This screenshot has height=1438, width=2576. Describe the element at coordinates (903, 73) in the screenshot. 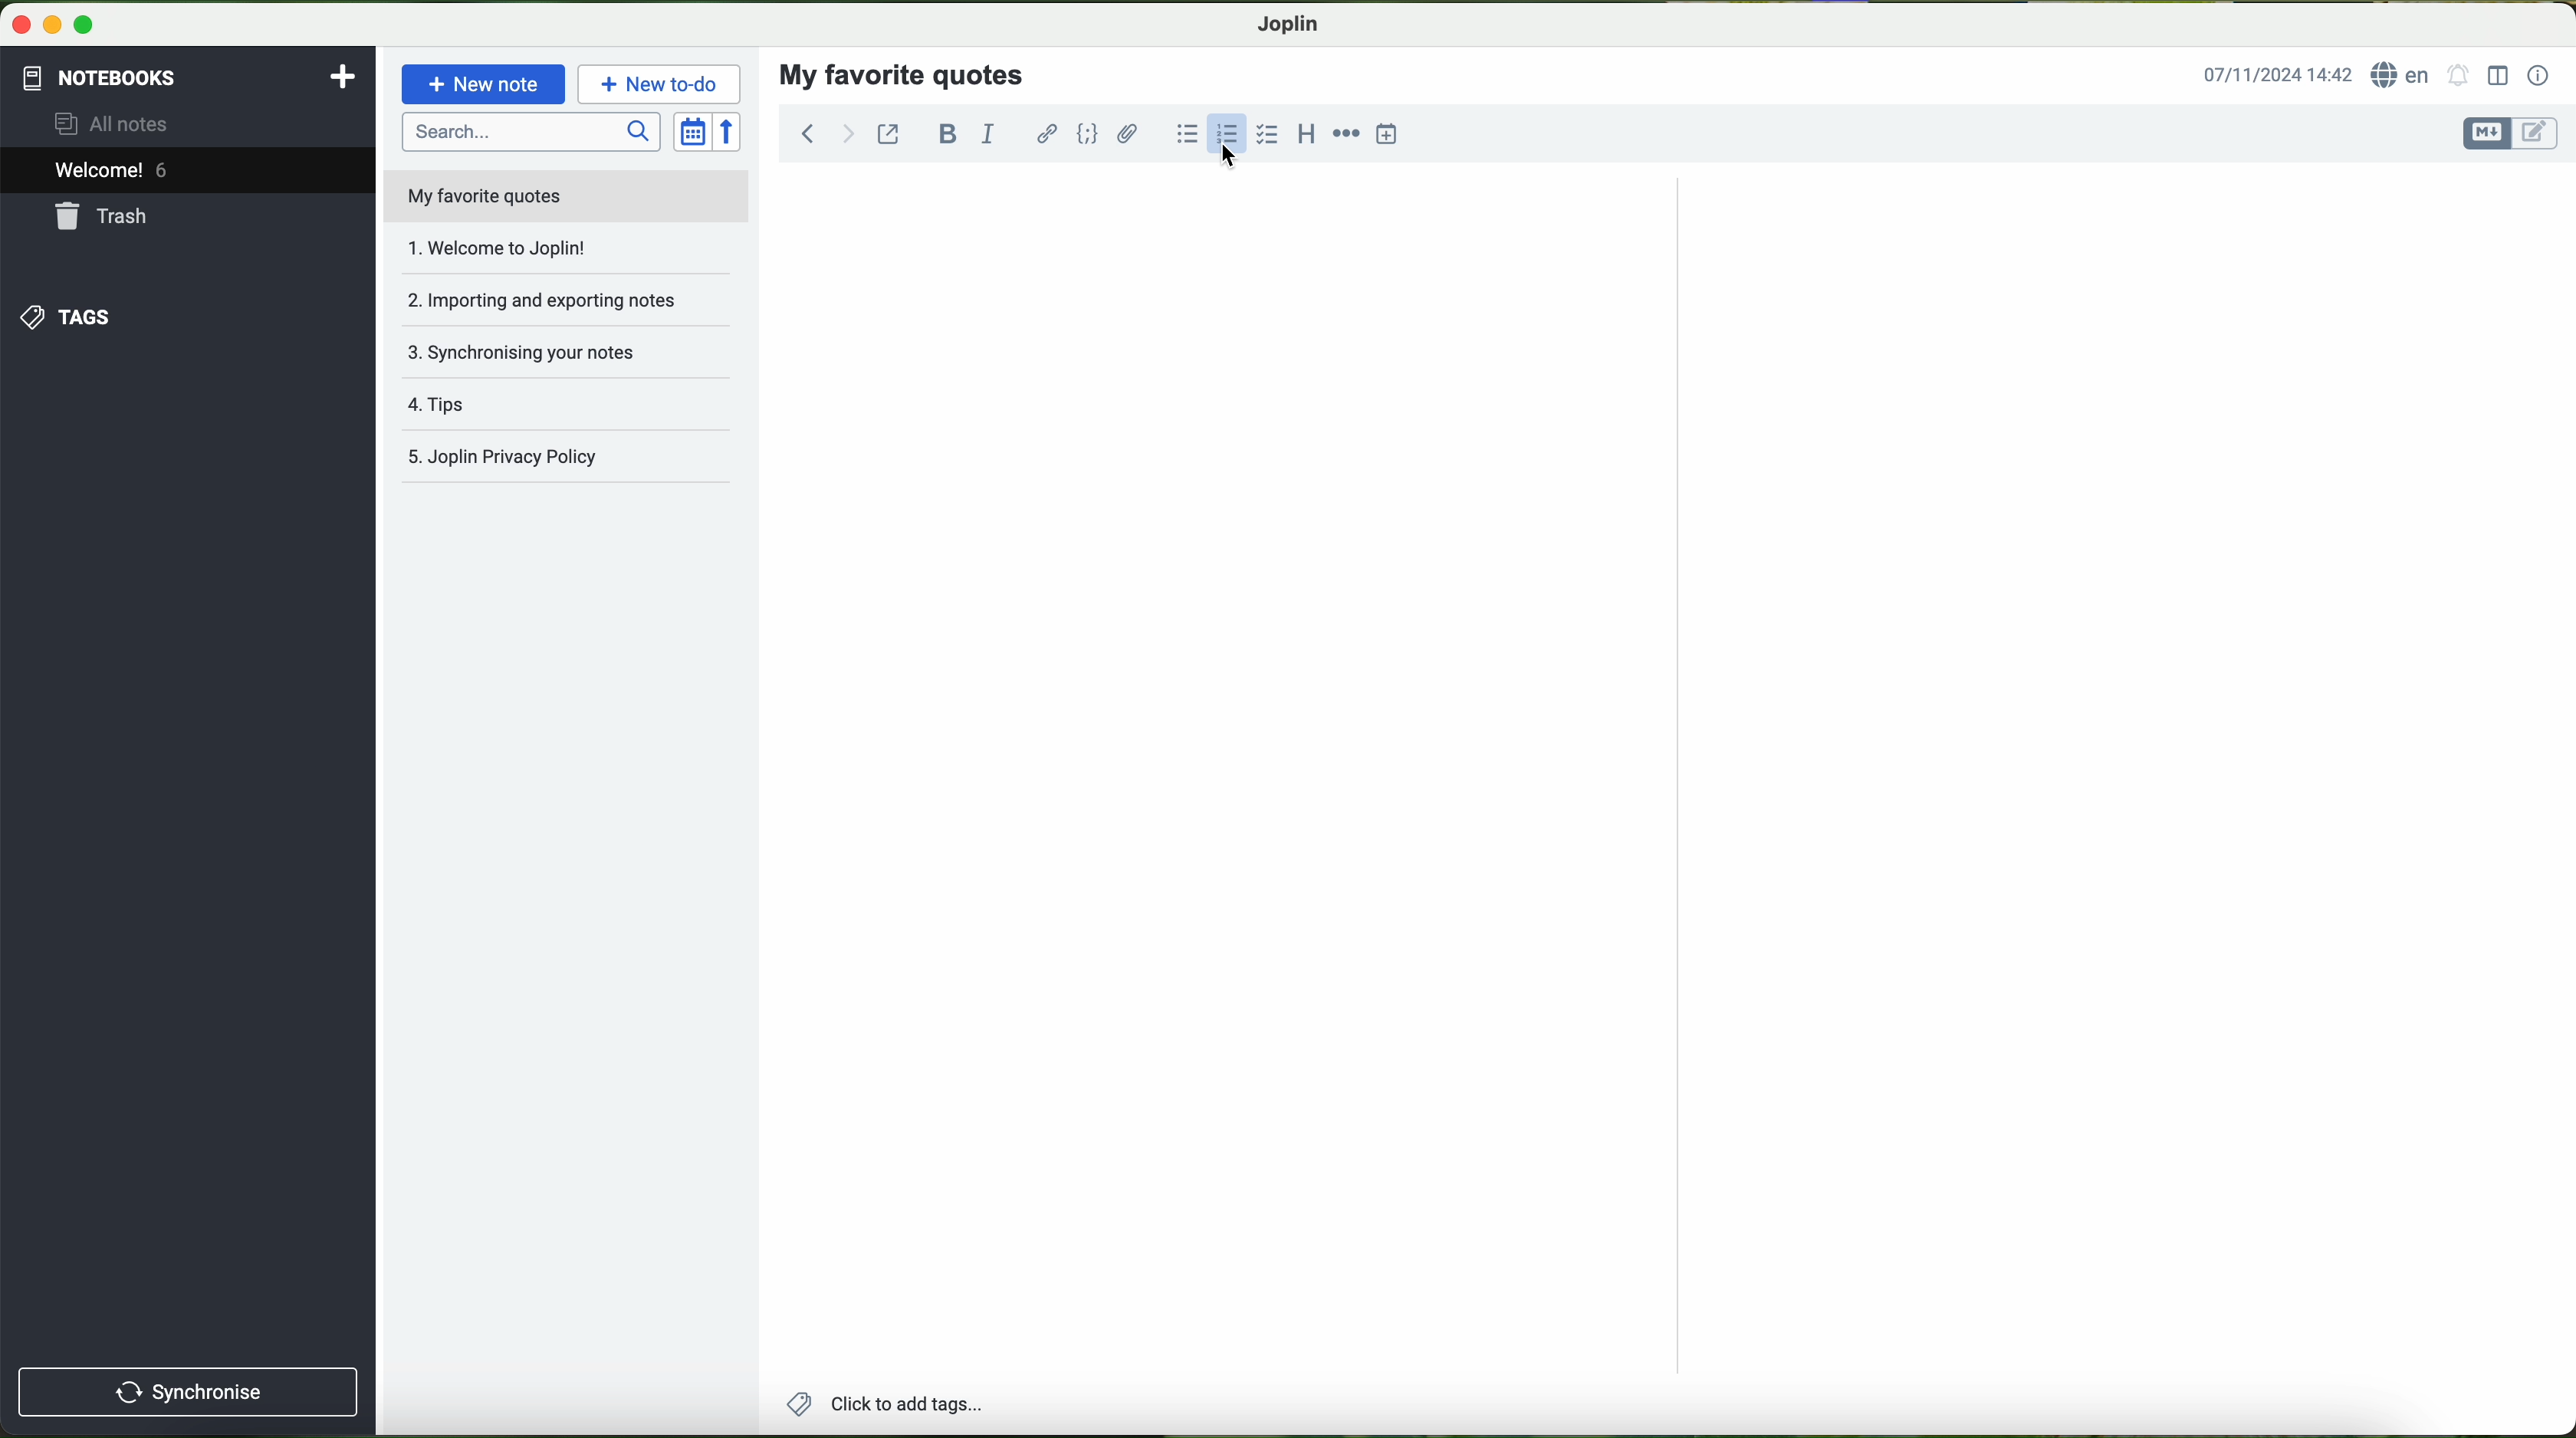

I see `my favorite quotes` at that location.